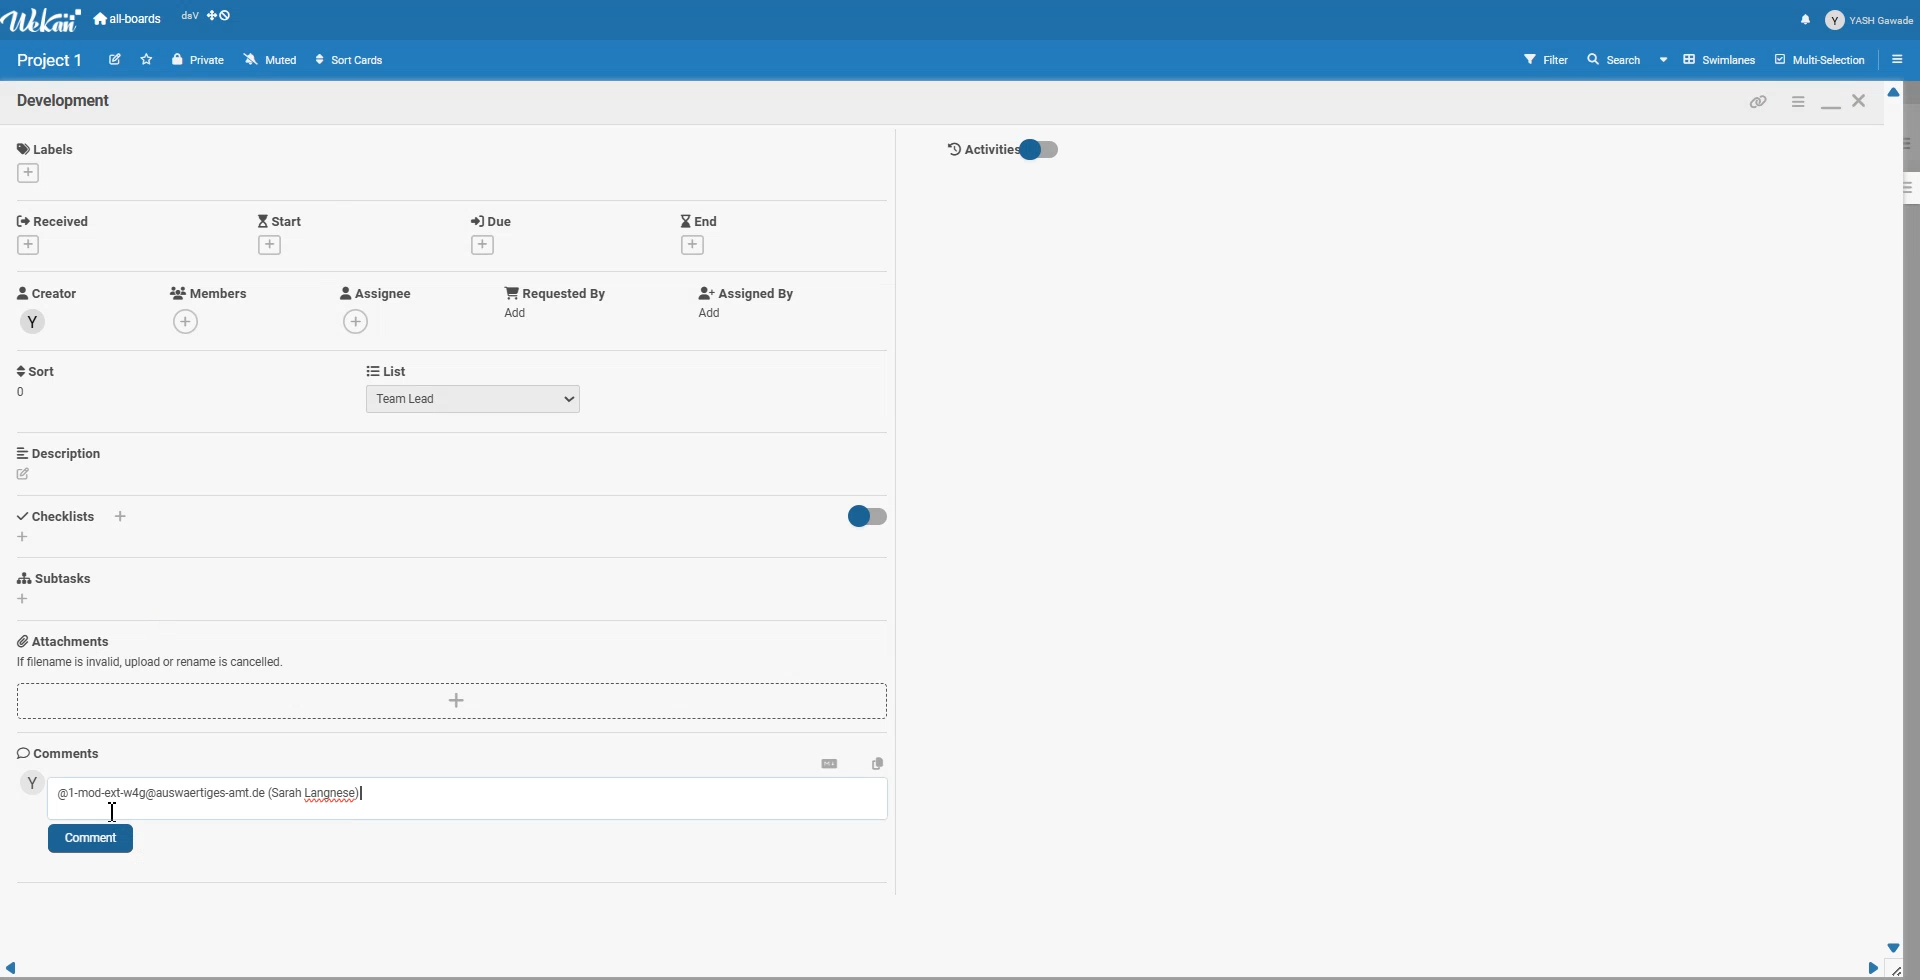 This screenshot has width=1920, height=980. What do you see at coordinates (24, 600) in the screenshot?
I see `add` at bounding box center [24, 600].